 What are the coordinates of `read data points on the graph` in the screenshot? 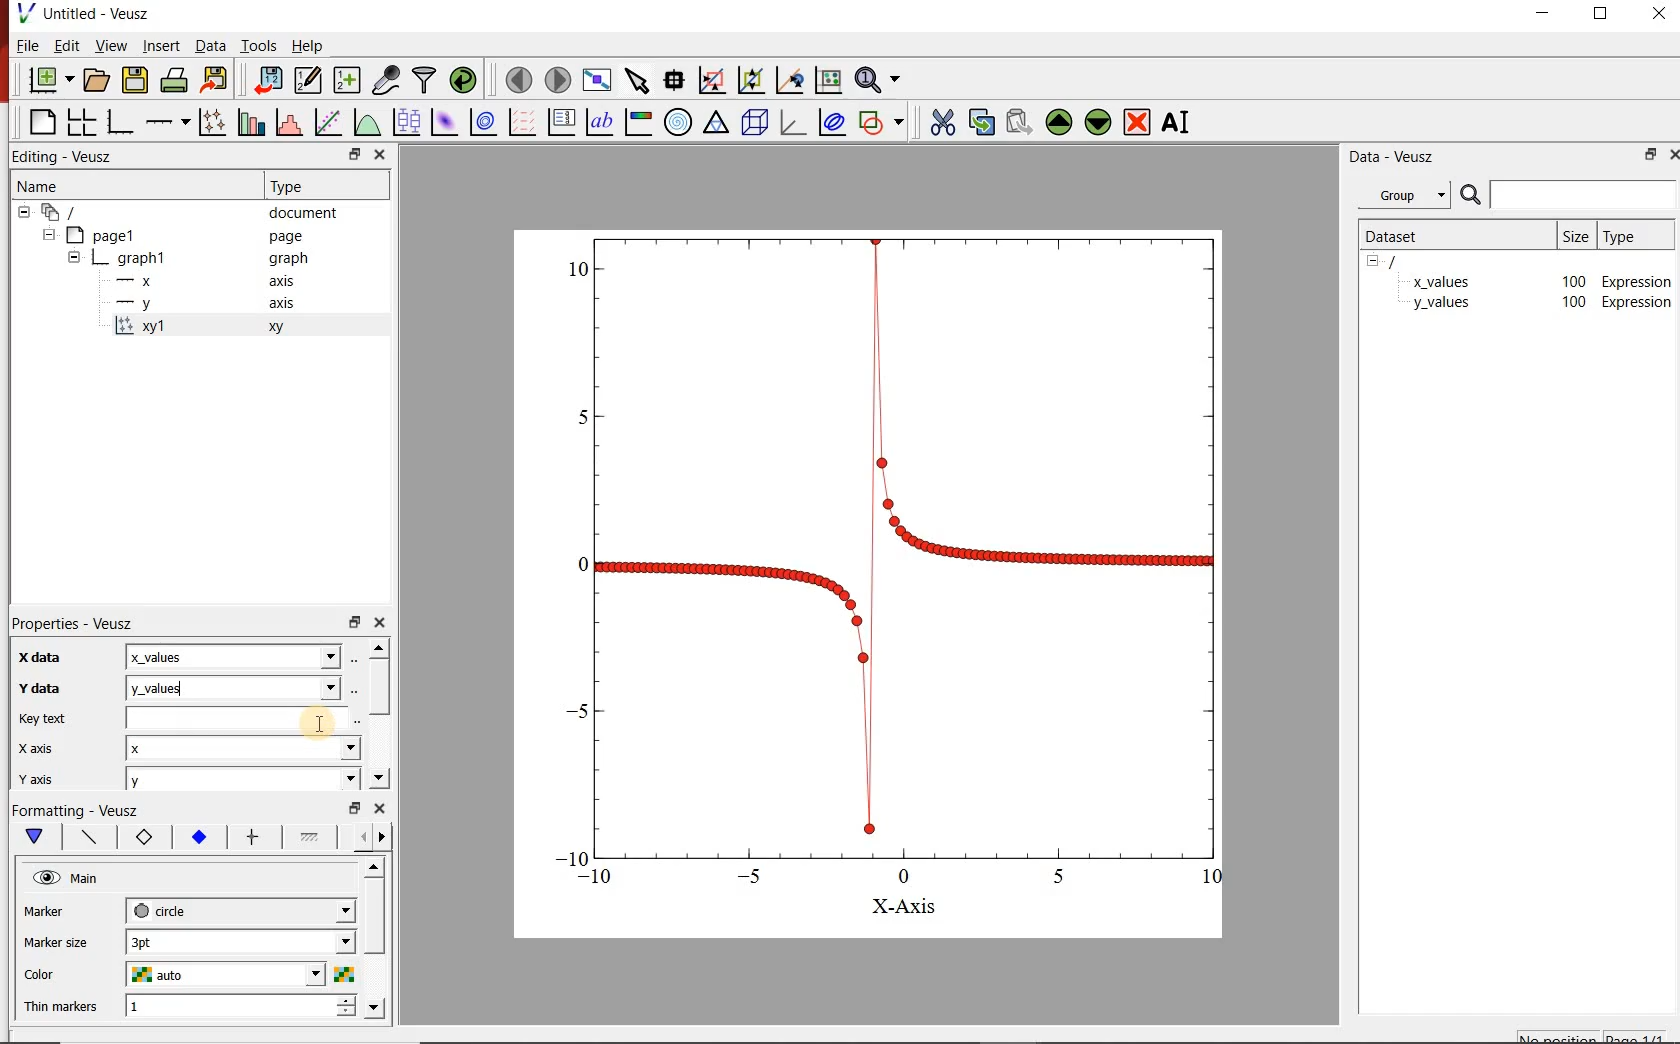 It's located at (675, 79).